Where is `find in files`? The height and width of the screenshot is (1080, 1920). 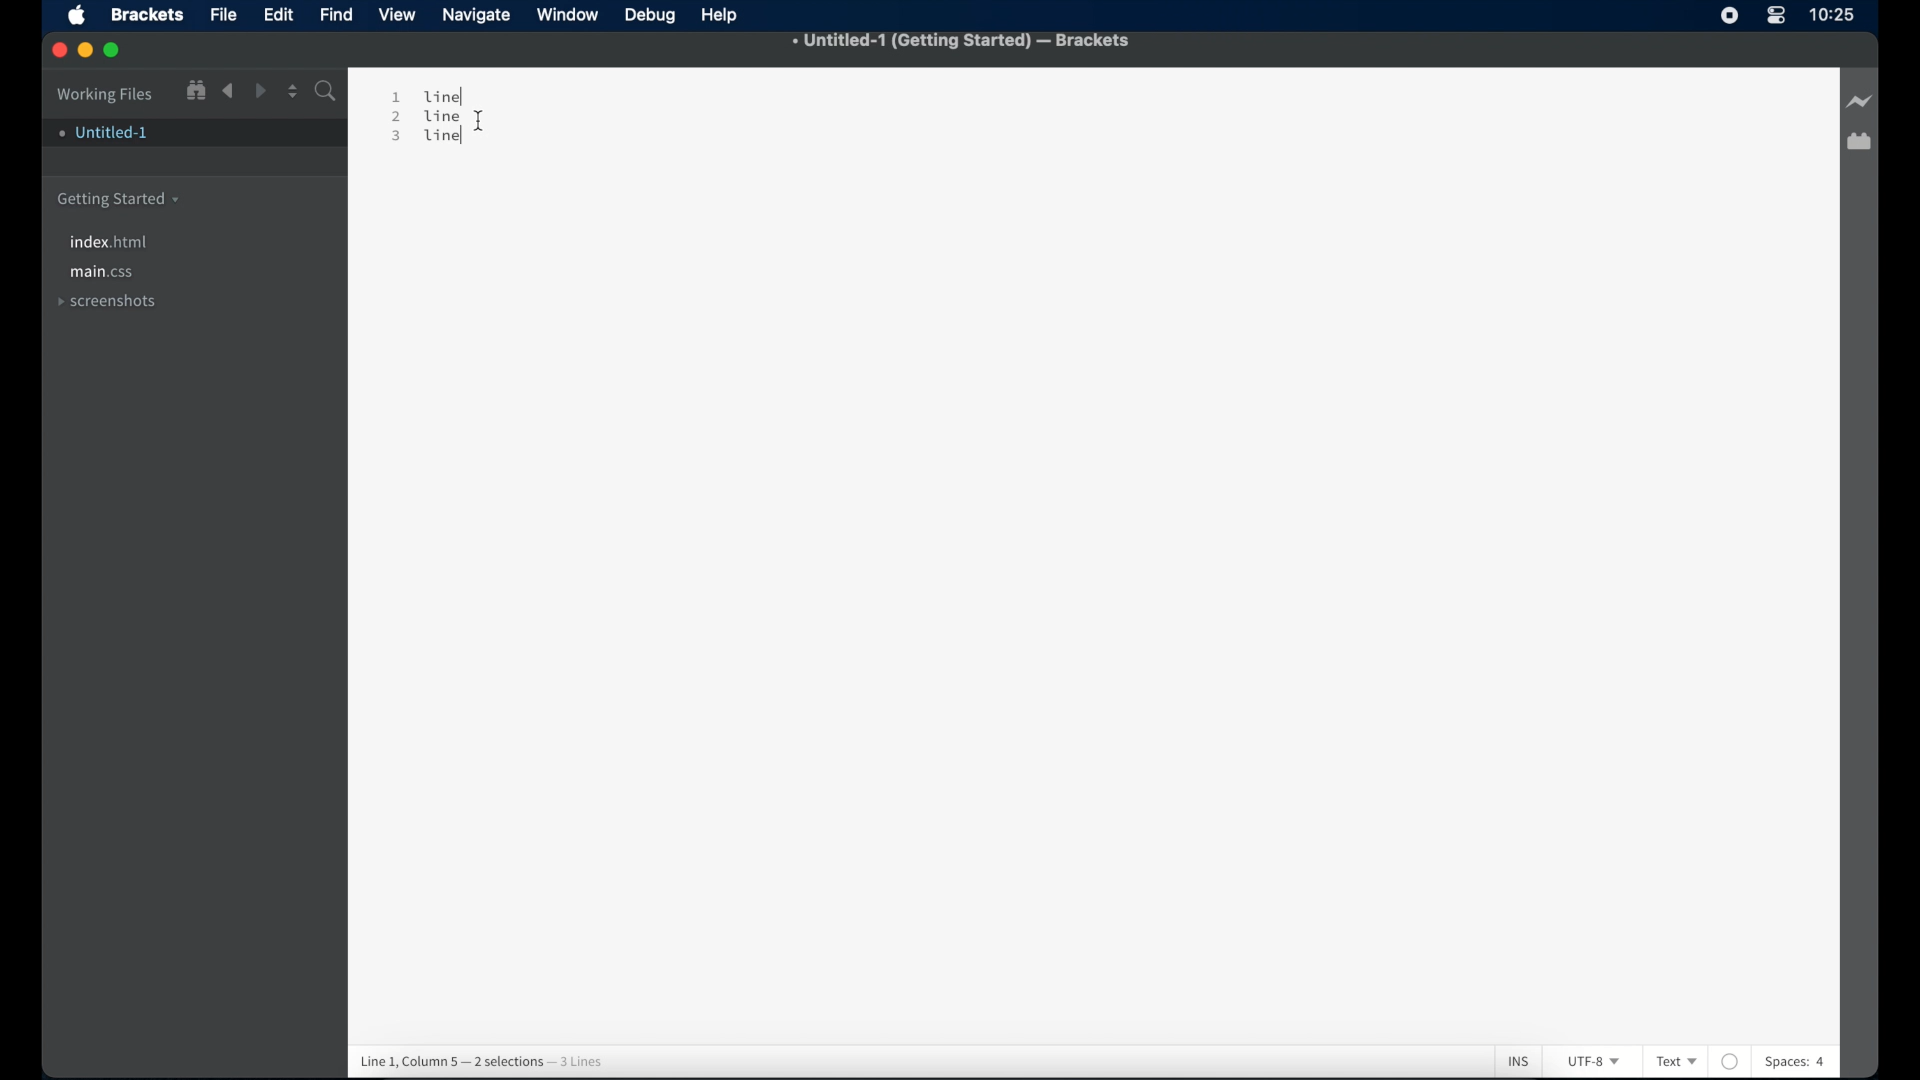
find in files is located at coordinates (327, 92).